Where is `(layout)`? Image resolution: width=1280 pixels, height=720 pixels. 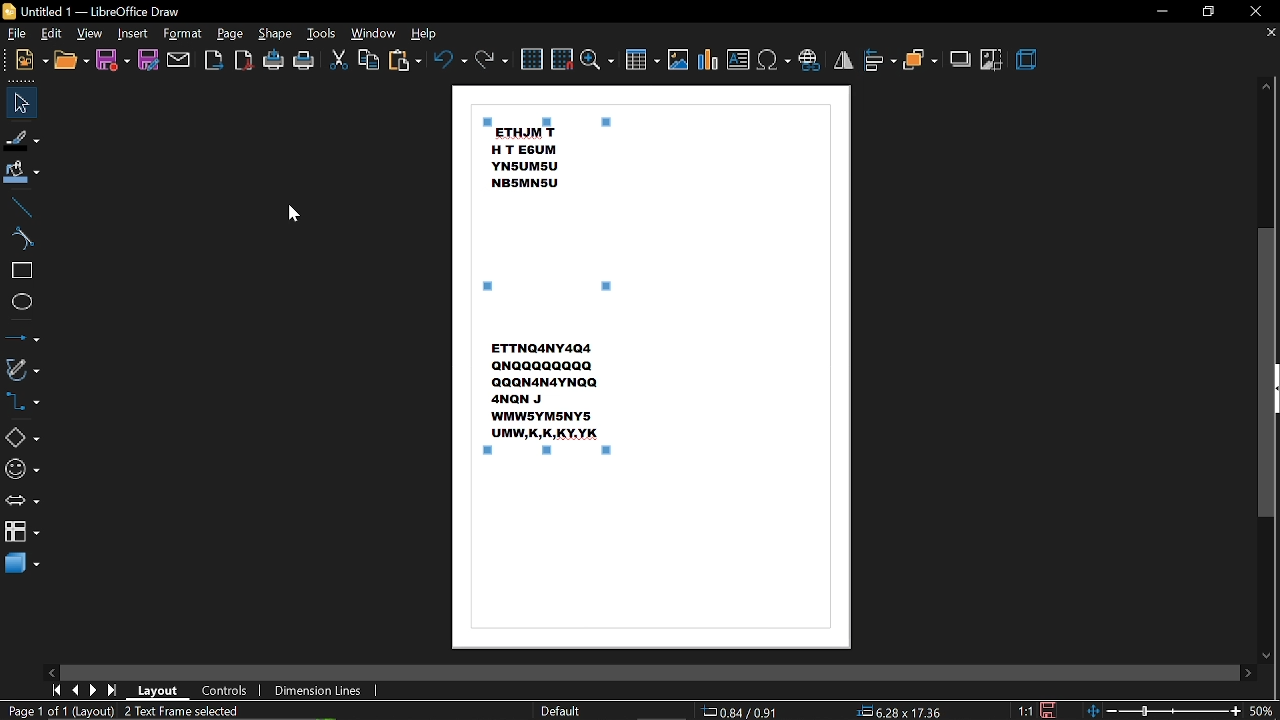
(layout) is located at coordinates (96, 711).